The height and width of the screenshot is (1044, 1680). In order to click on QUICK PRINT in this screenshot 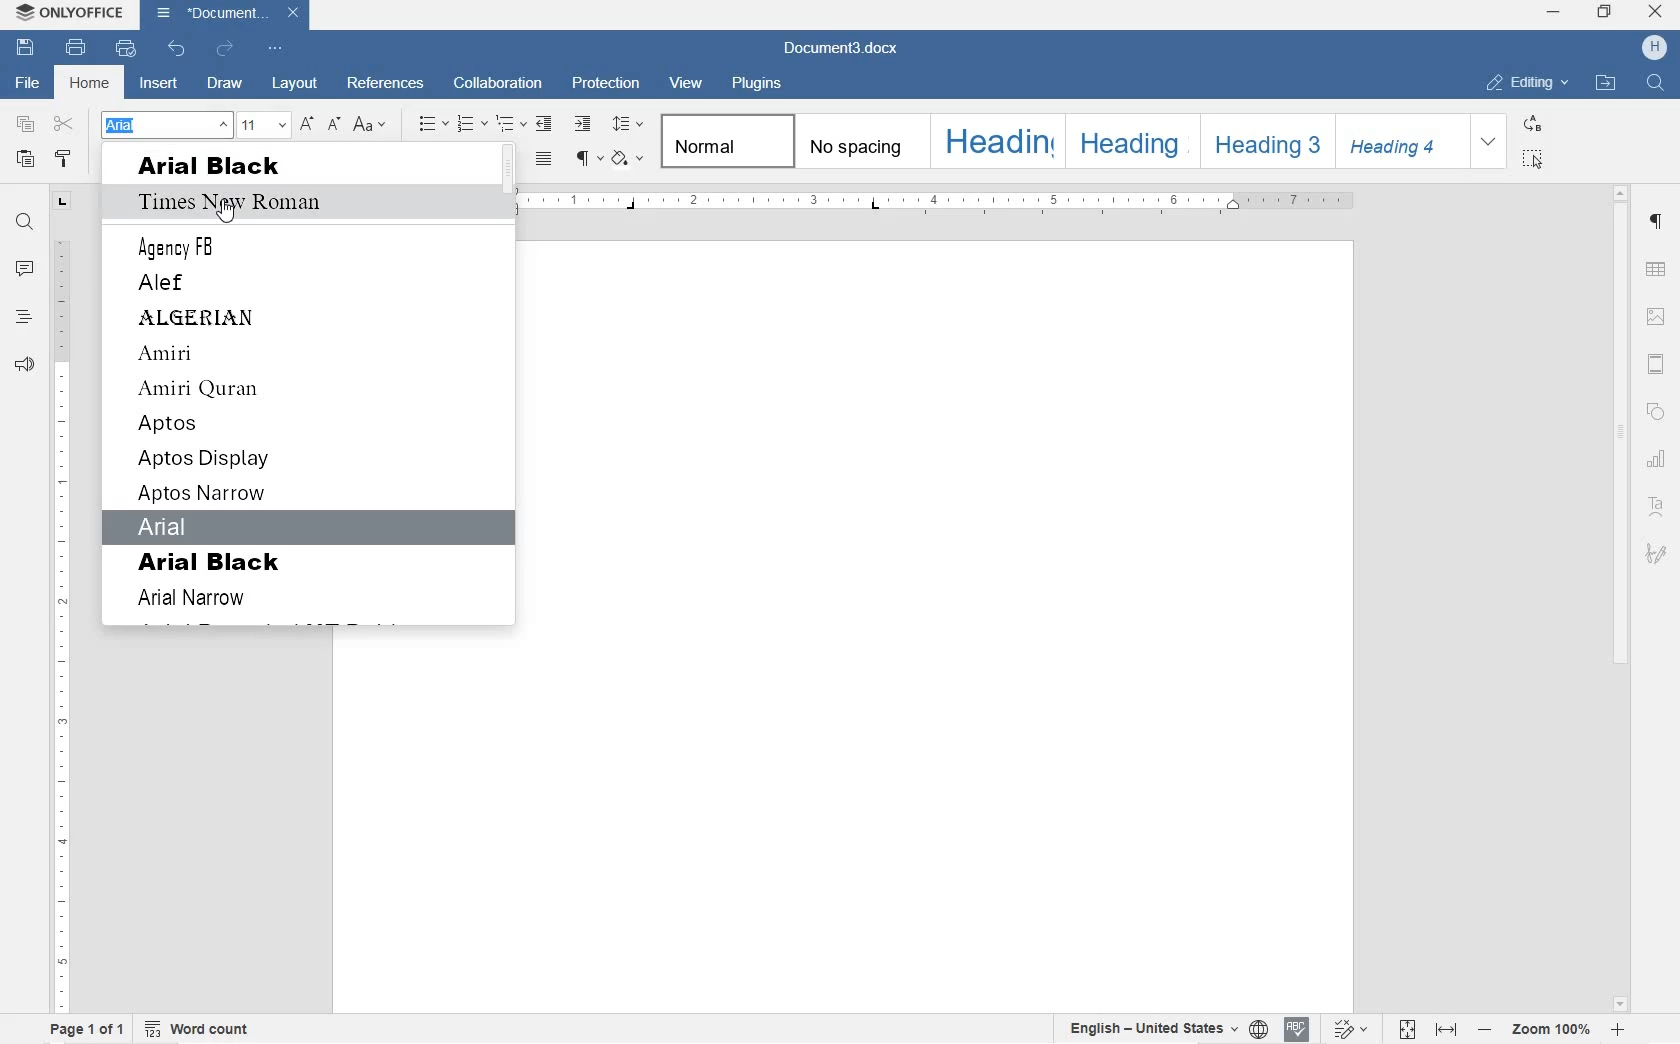, I will do `click(123, 48)`.